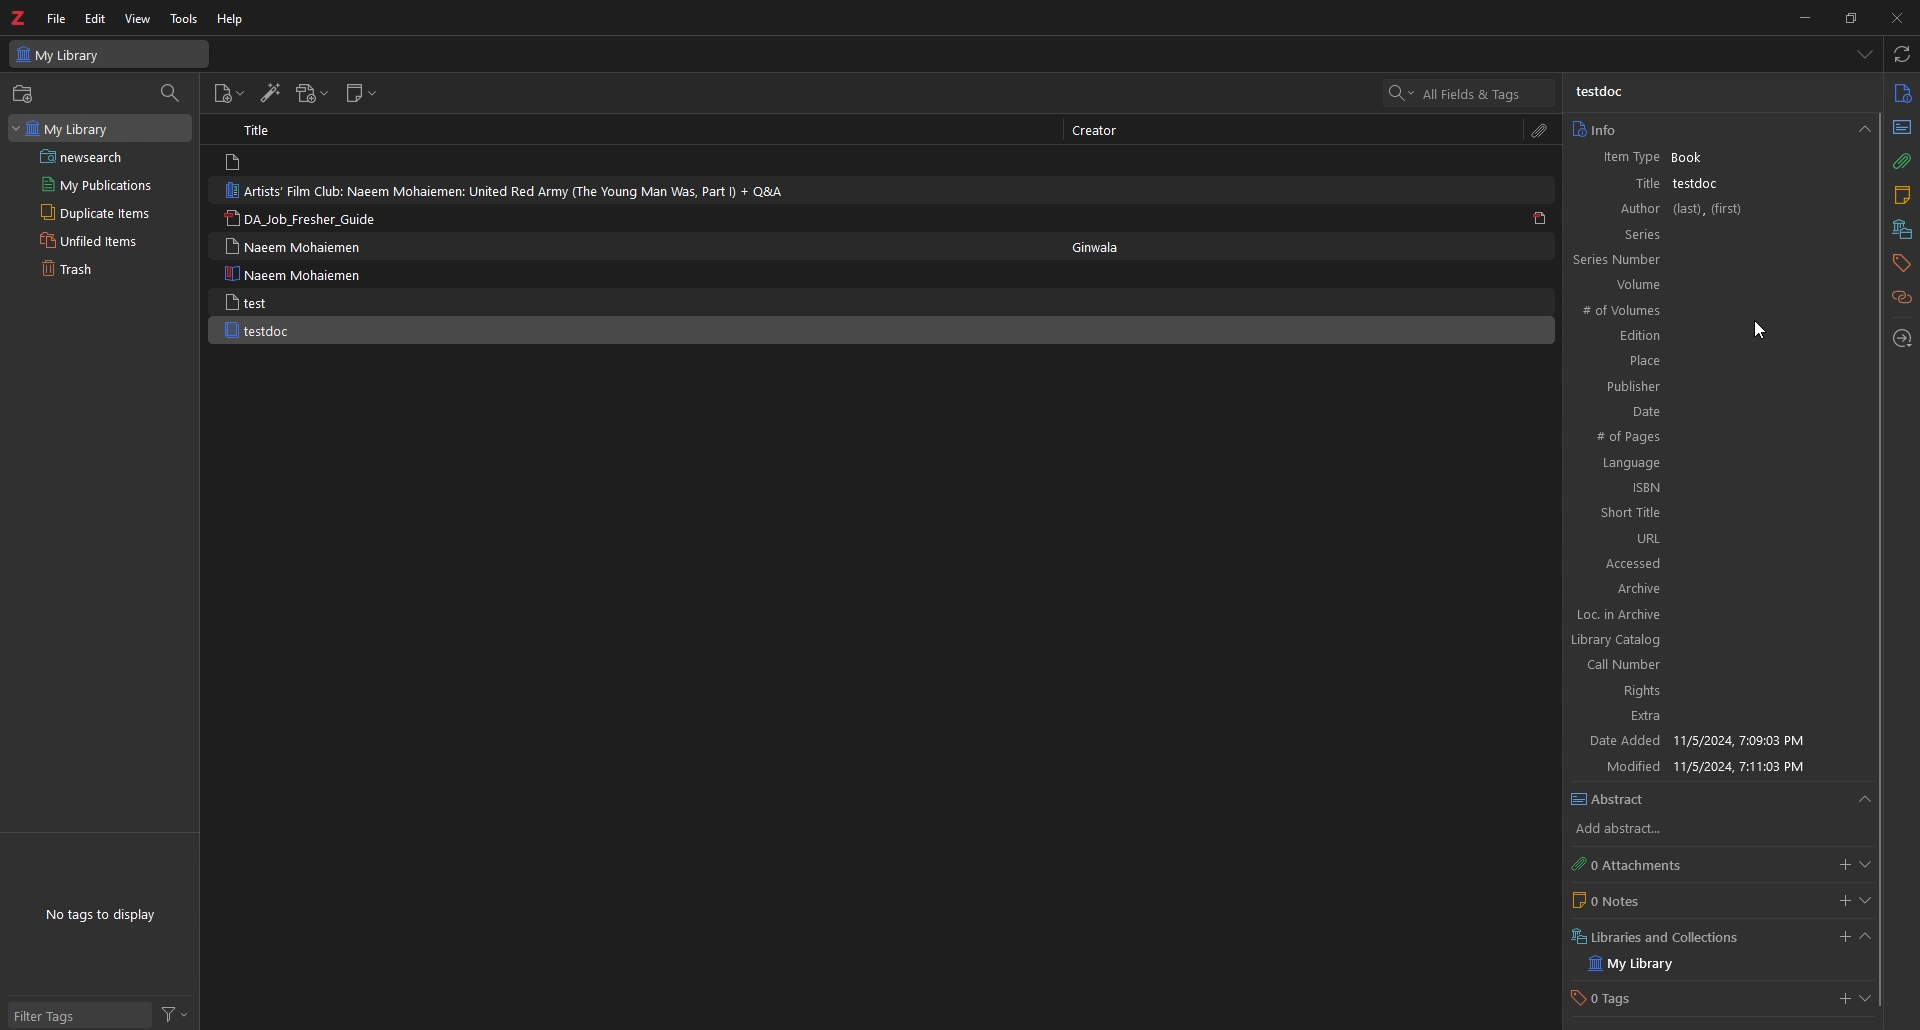 This screenshot has width=1920, height=1030. I want to click on add Attachment, so click(1840, 861).